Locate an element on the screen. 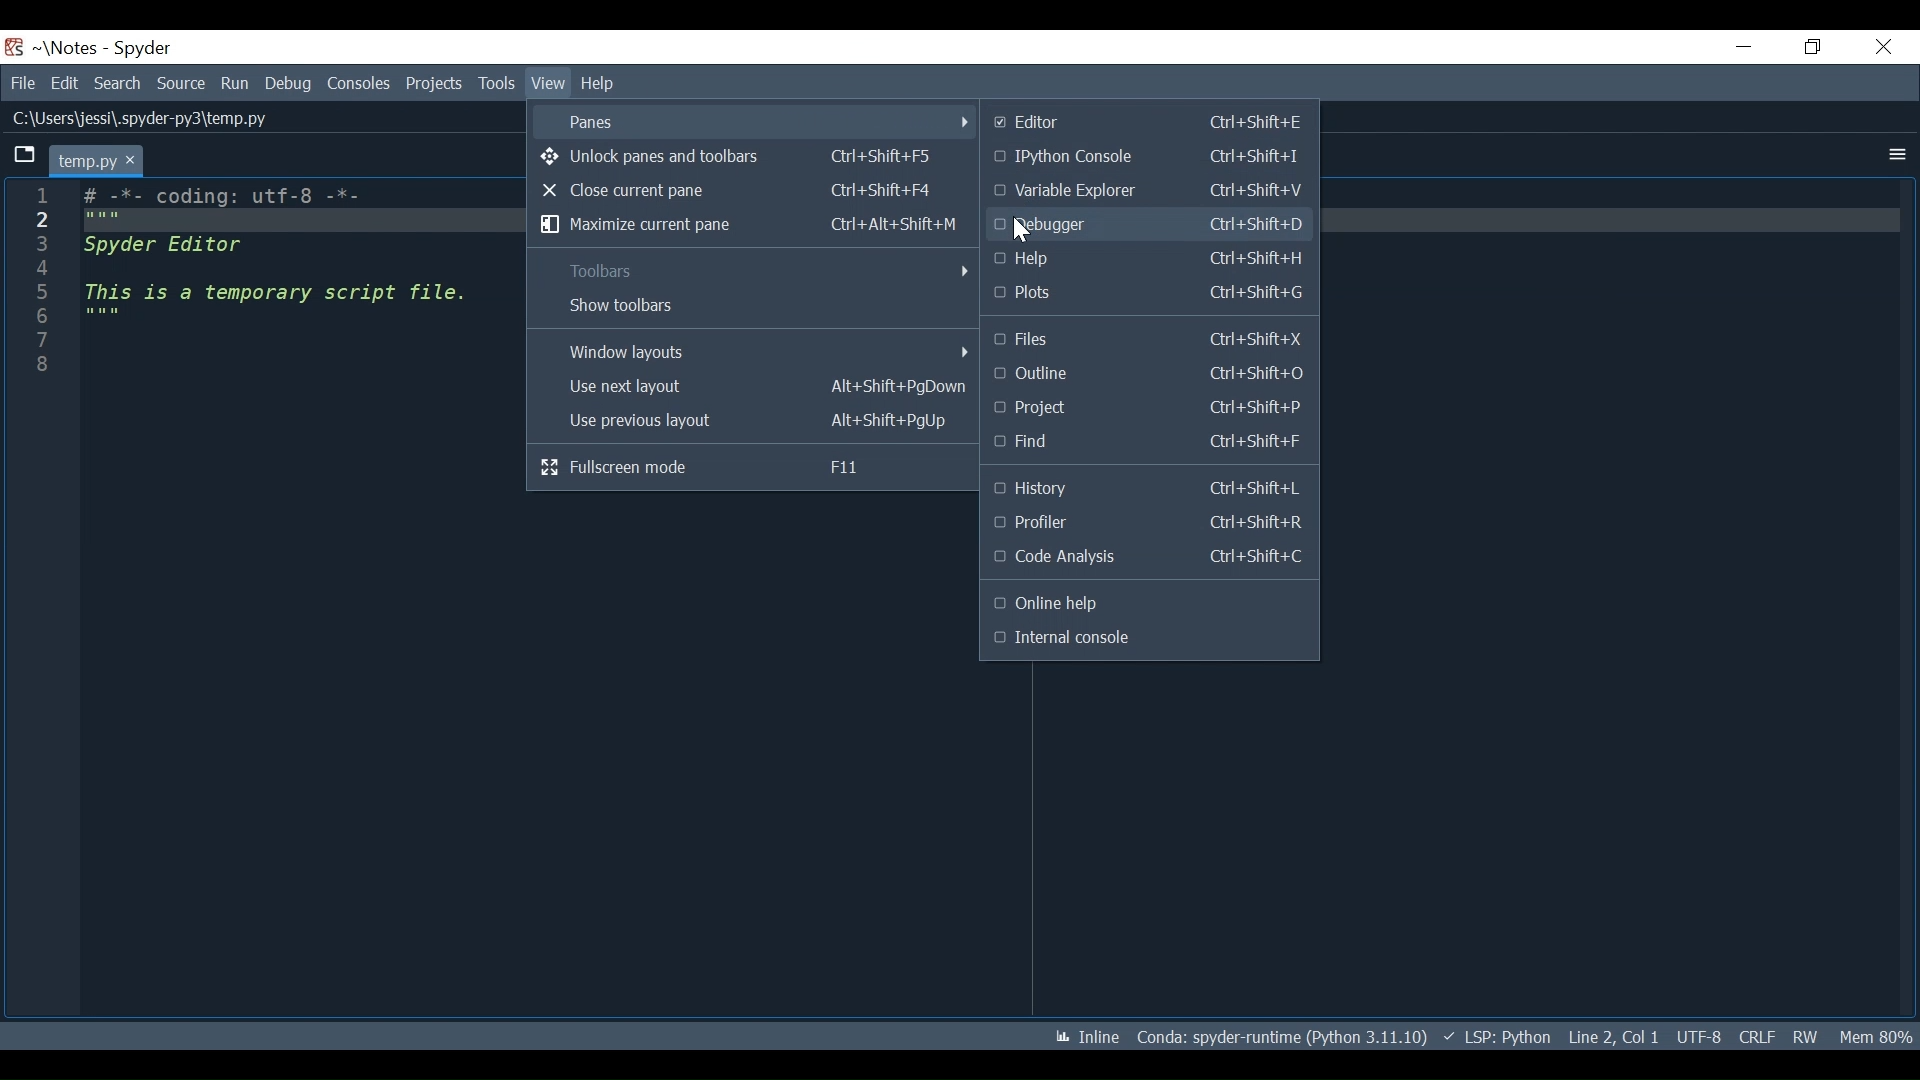  Undock panes and toolbars is located at coordinates (737, 159).